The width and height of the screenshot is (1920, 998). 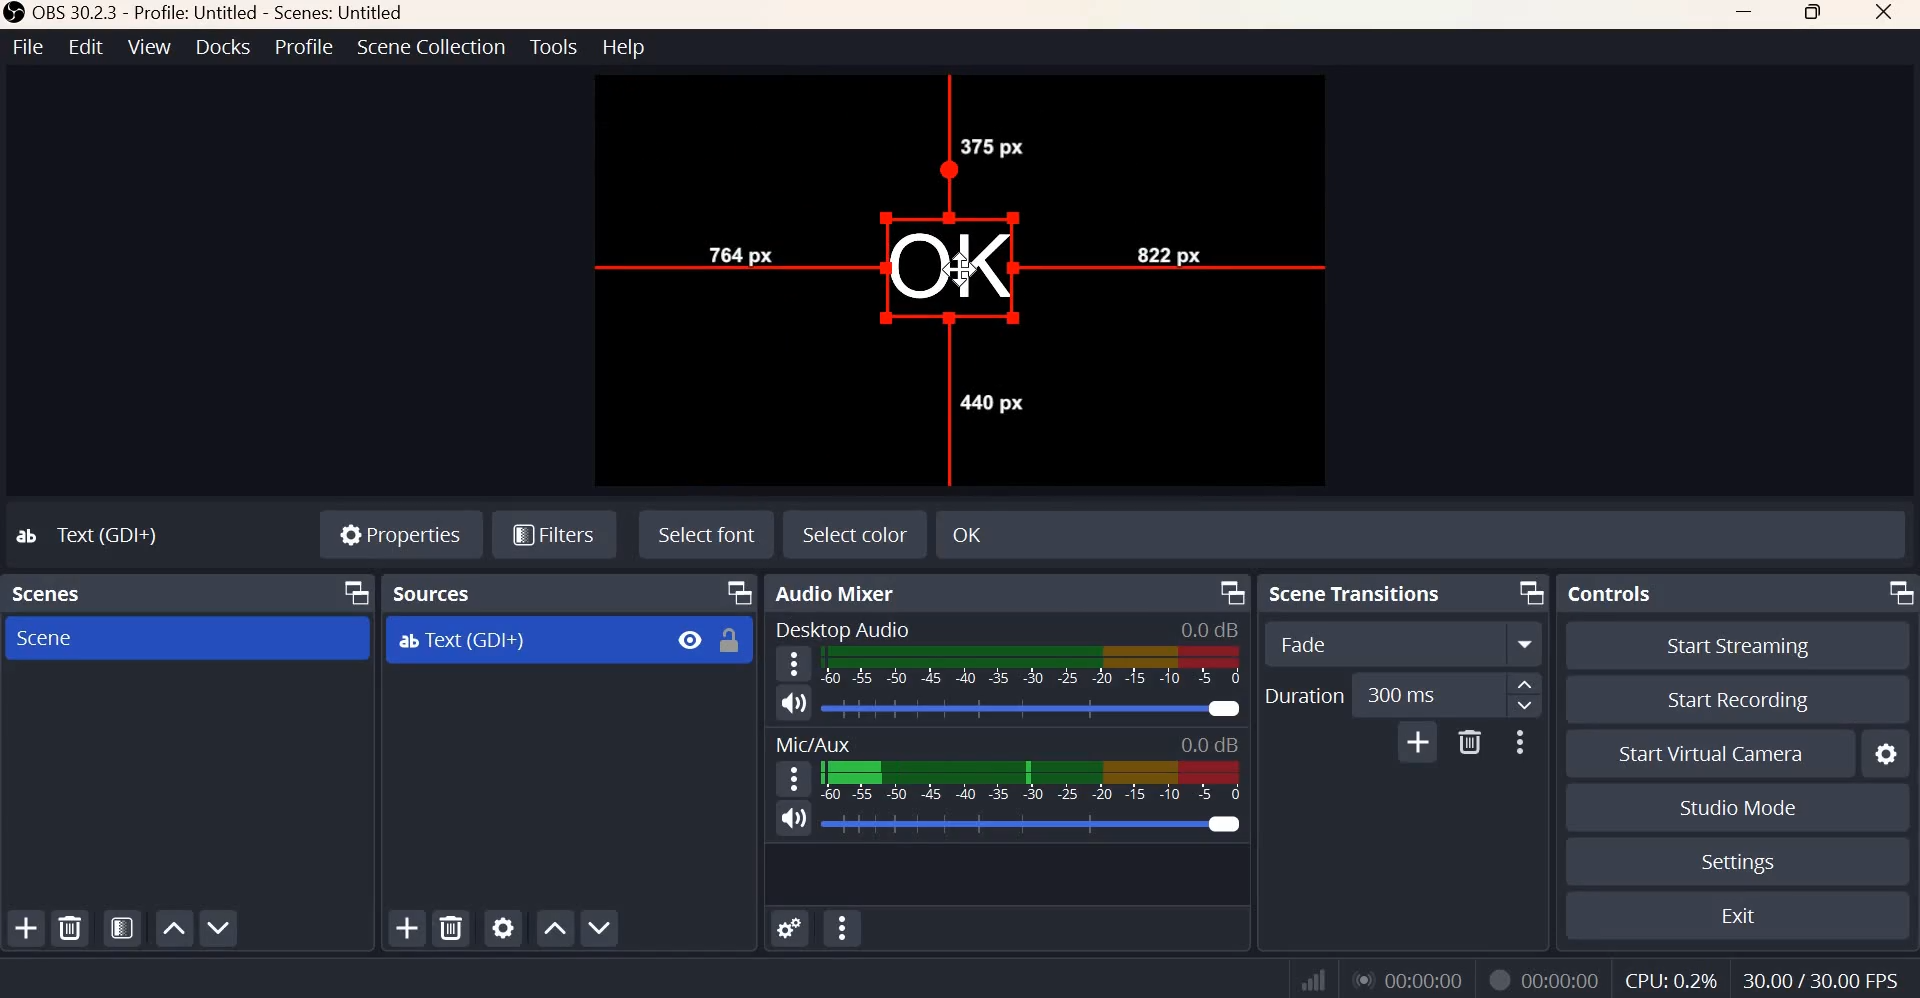 I want to click on Lock Toggle, so click(x=729, y=640).